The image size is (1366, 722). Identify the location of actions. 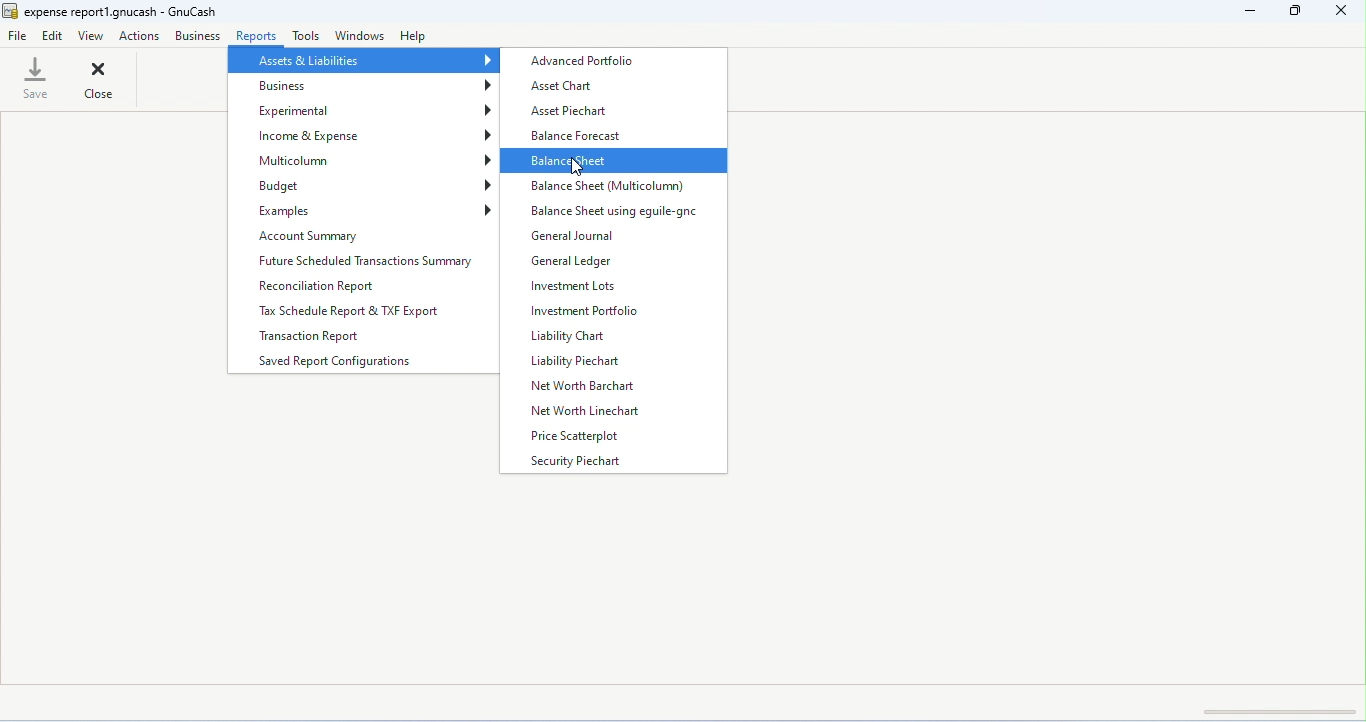
(141, 36).